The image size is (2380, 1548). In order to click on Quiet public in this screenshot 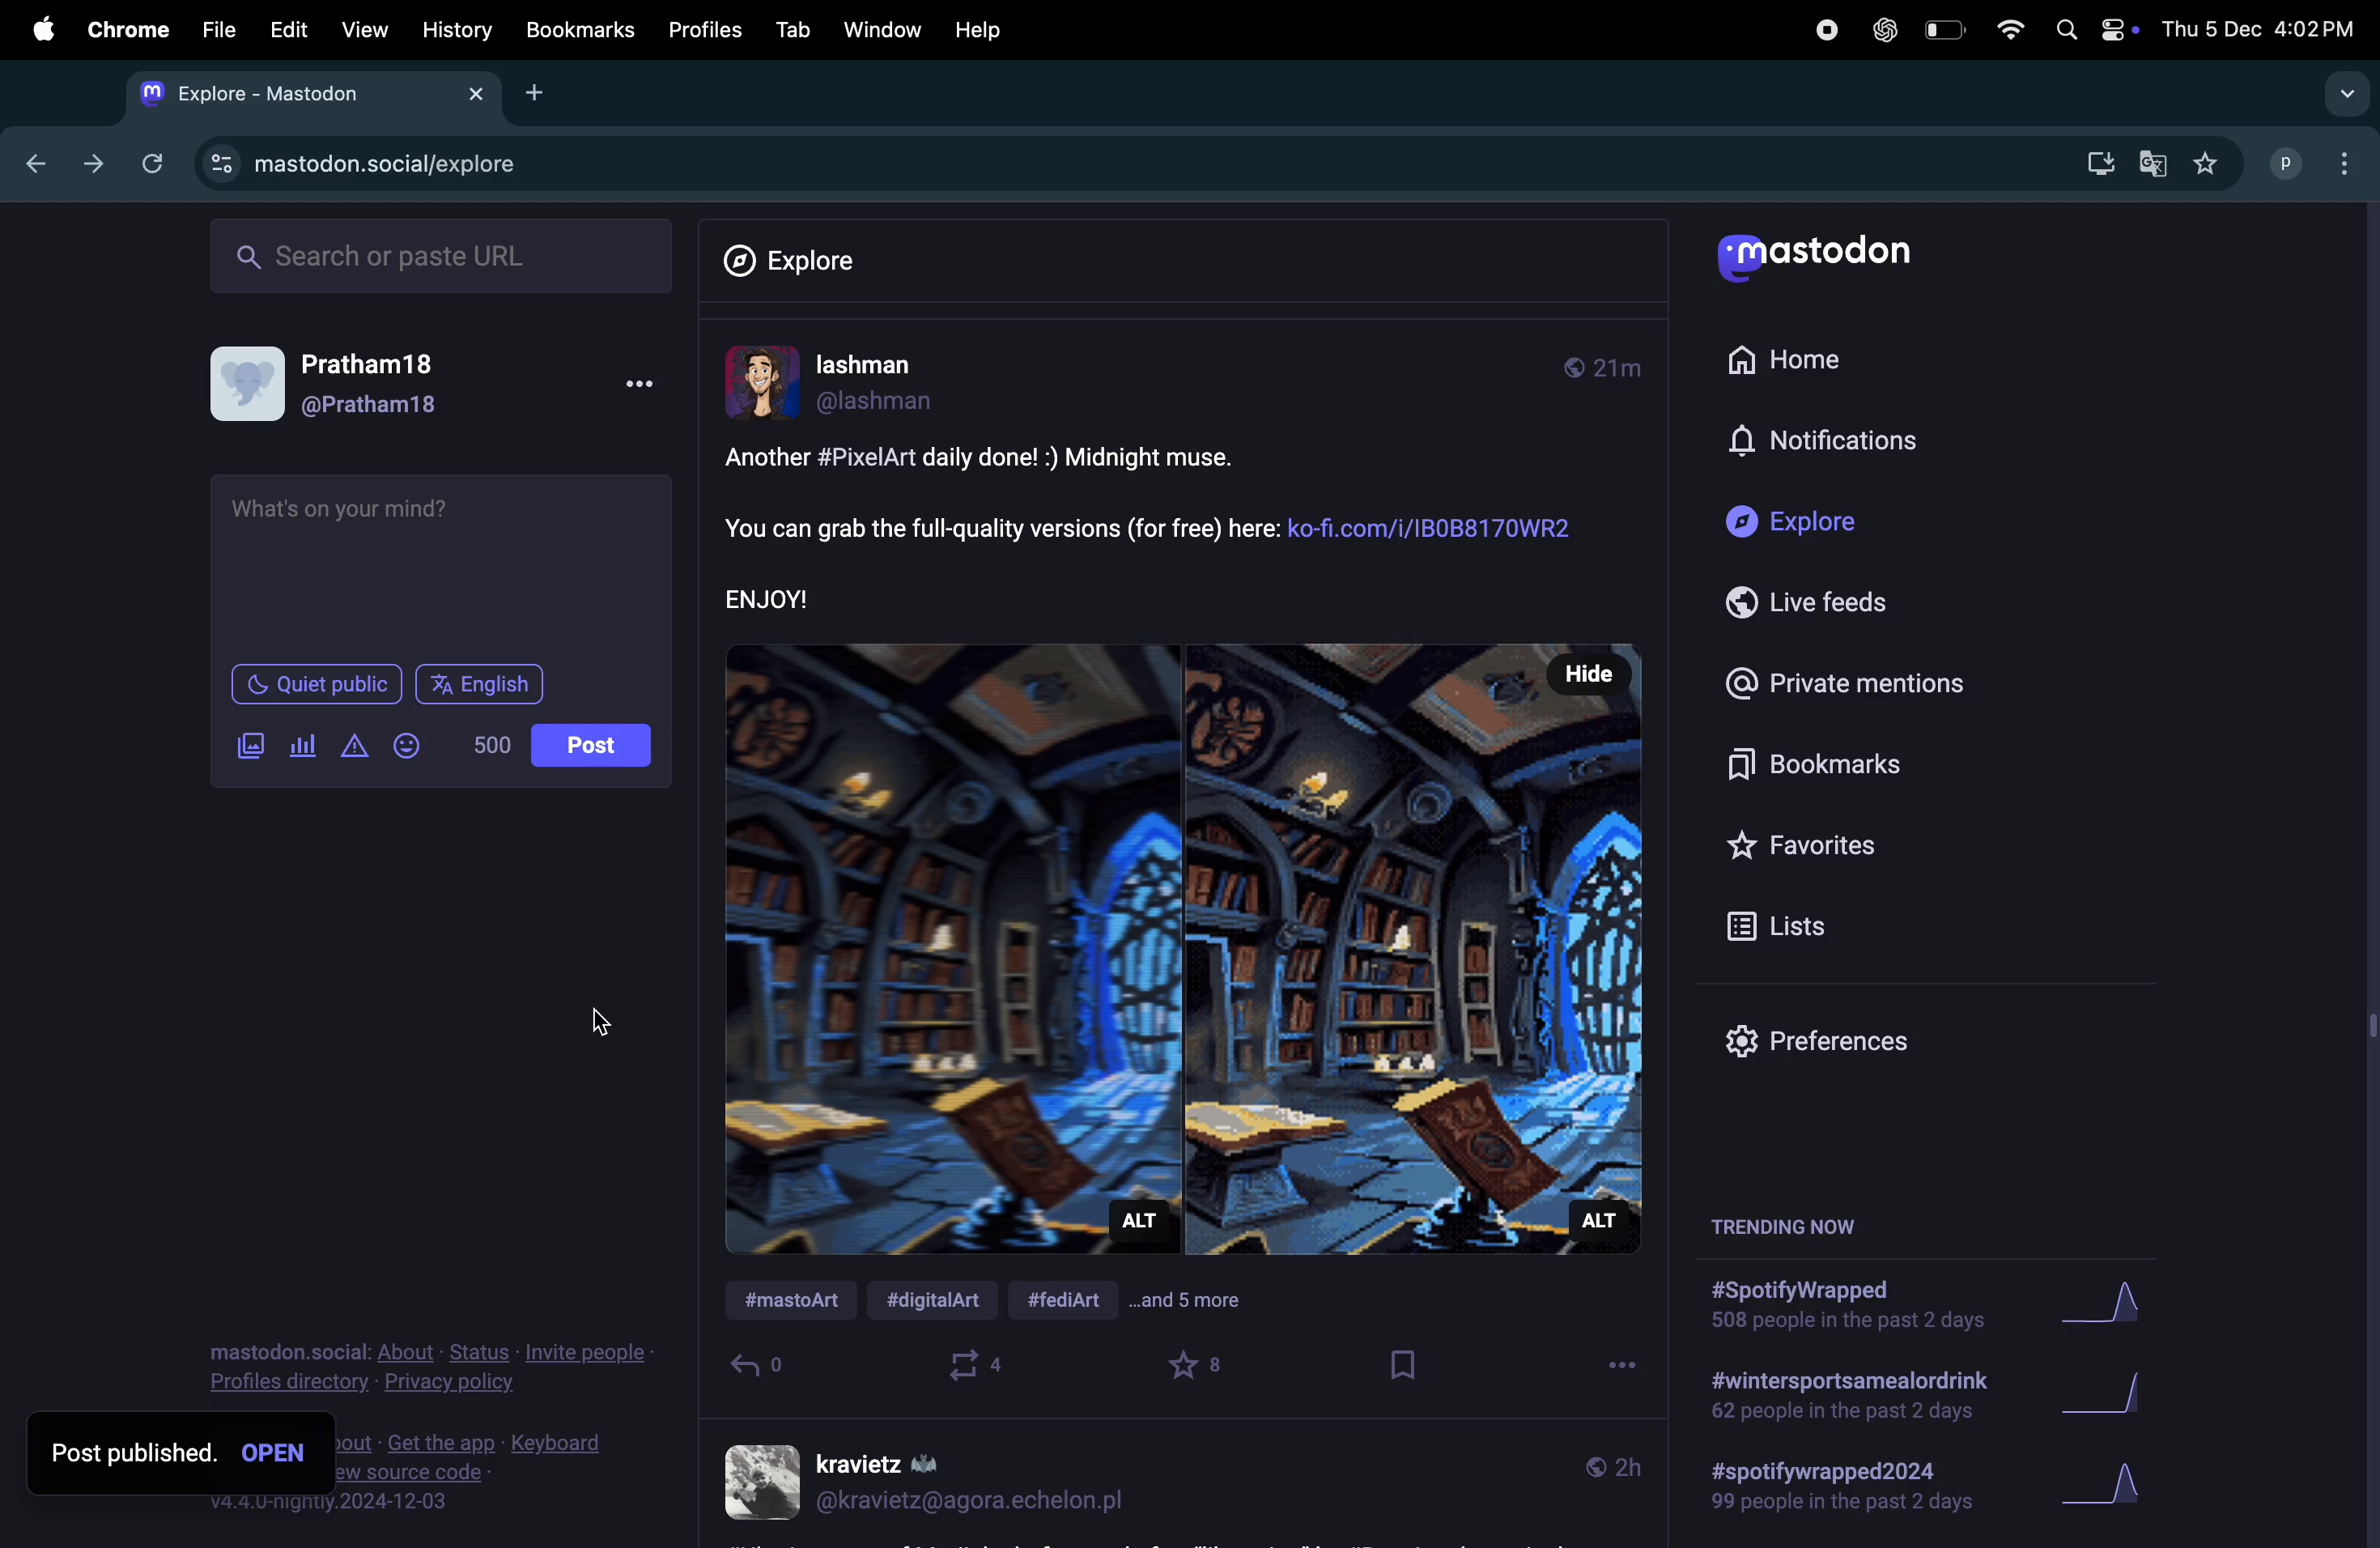, I will do `click(319, 686)`.